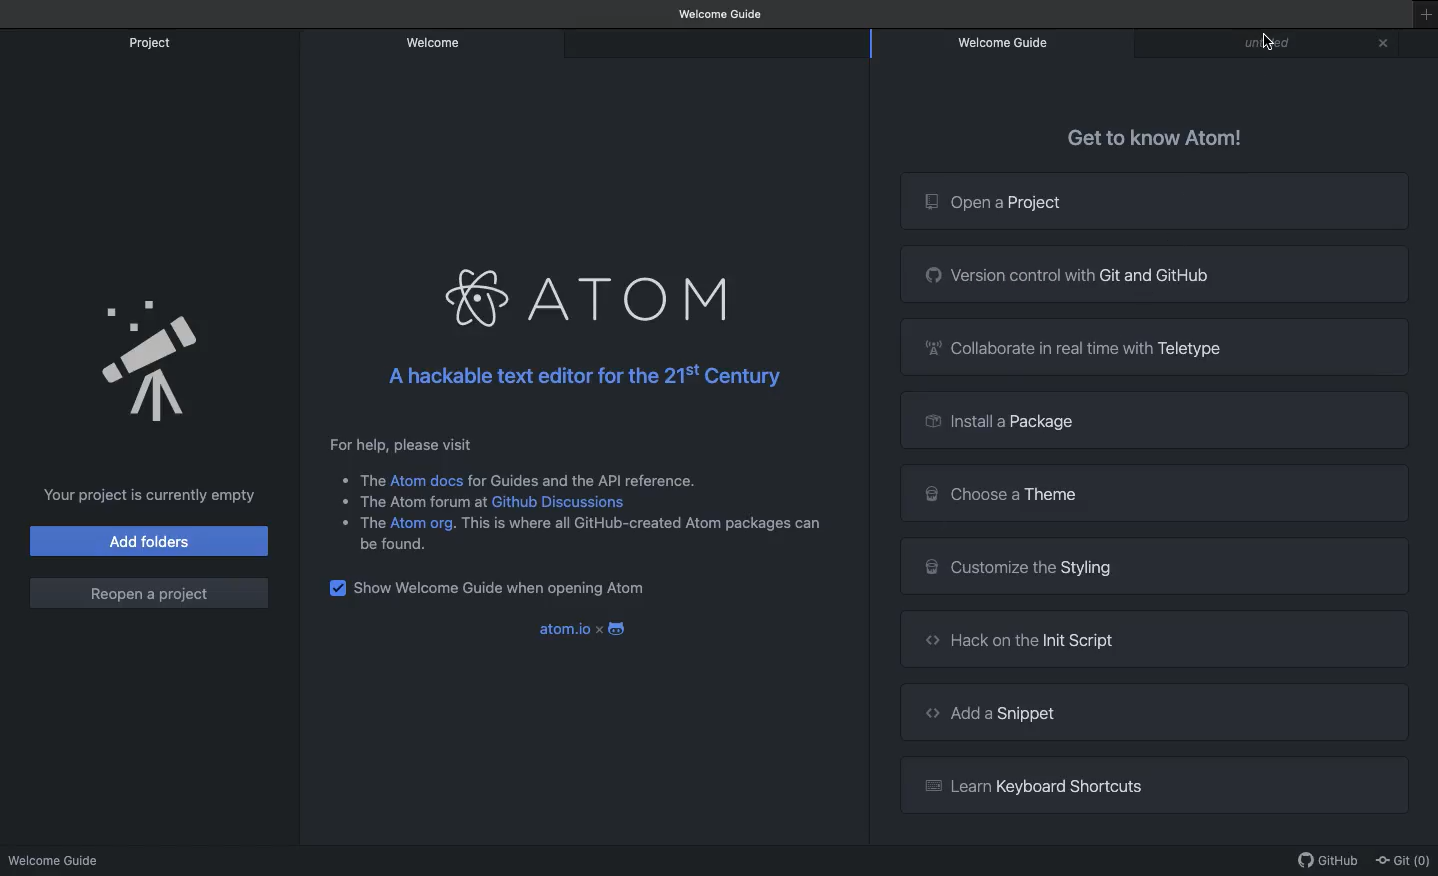 This screenshot has height=876, width=1438. I want to click on Hack on the init script, so click(1181, 638).